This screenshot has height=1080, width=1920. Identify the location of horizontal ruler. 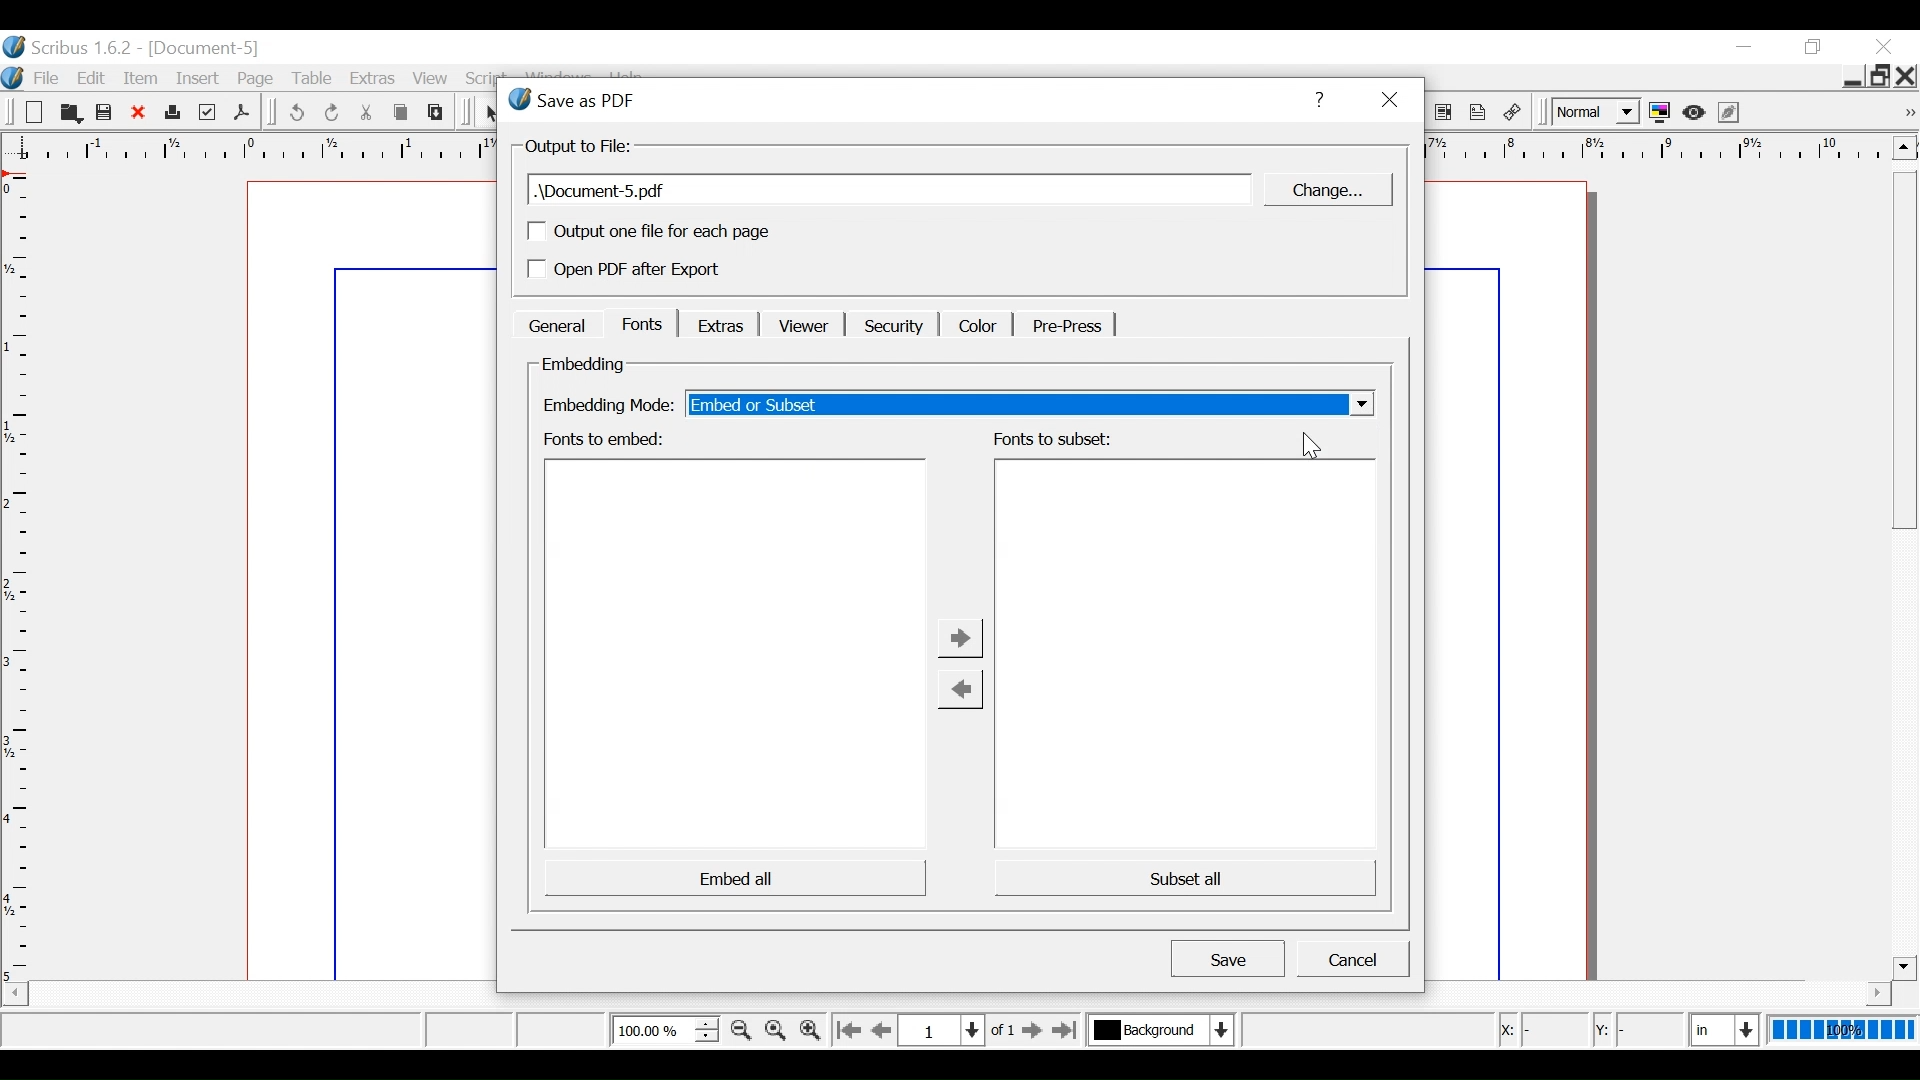
(1657, 150).